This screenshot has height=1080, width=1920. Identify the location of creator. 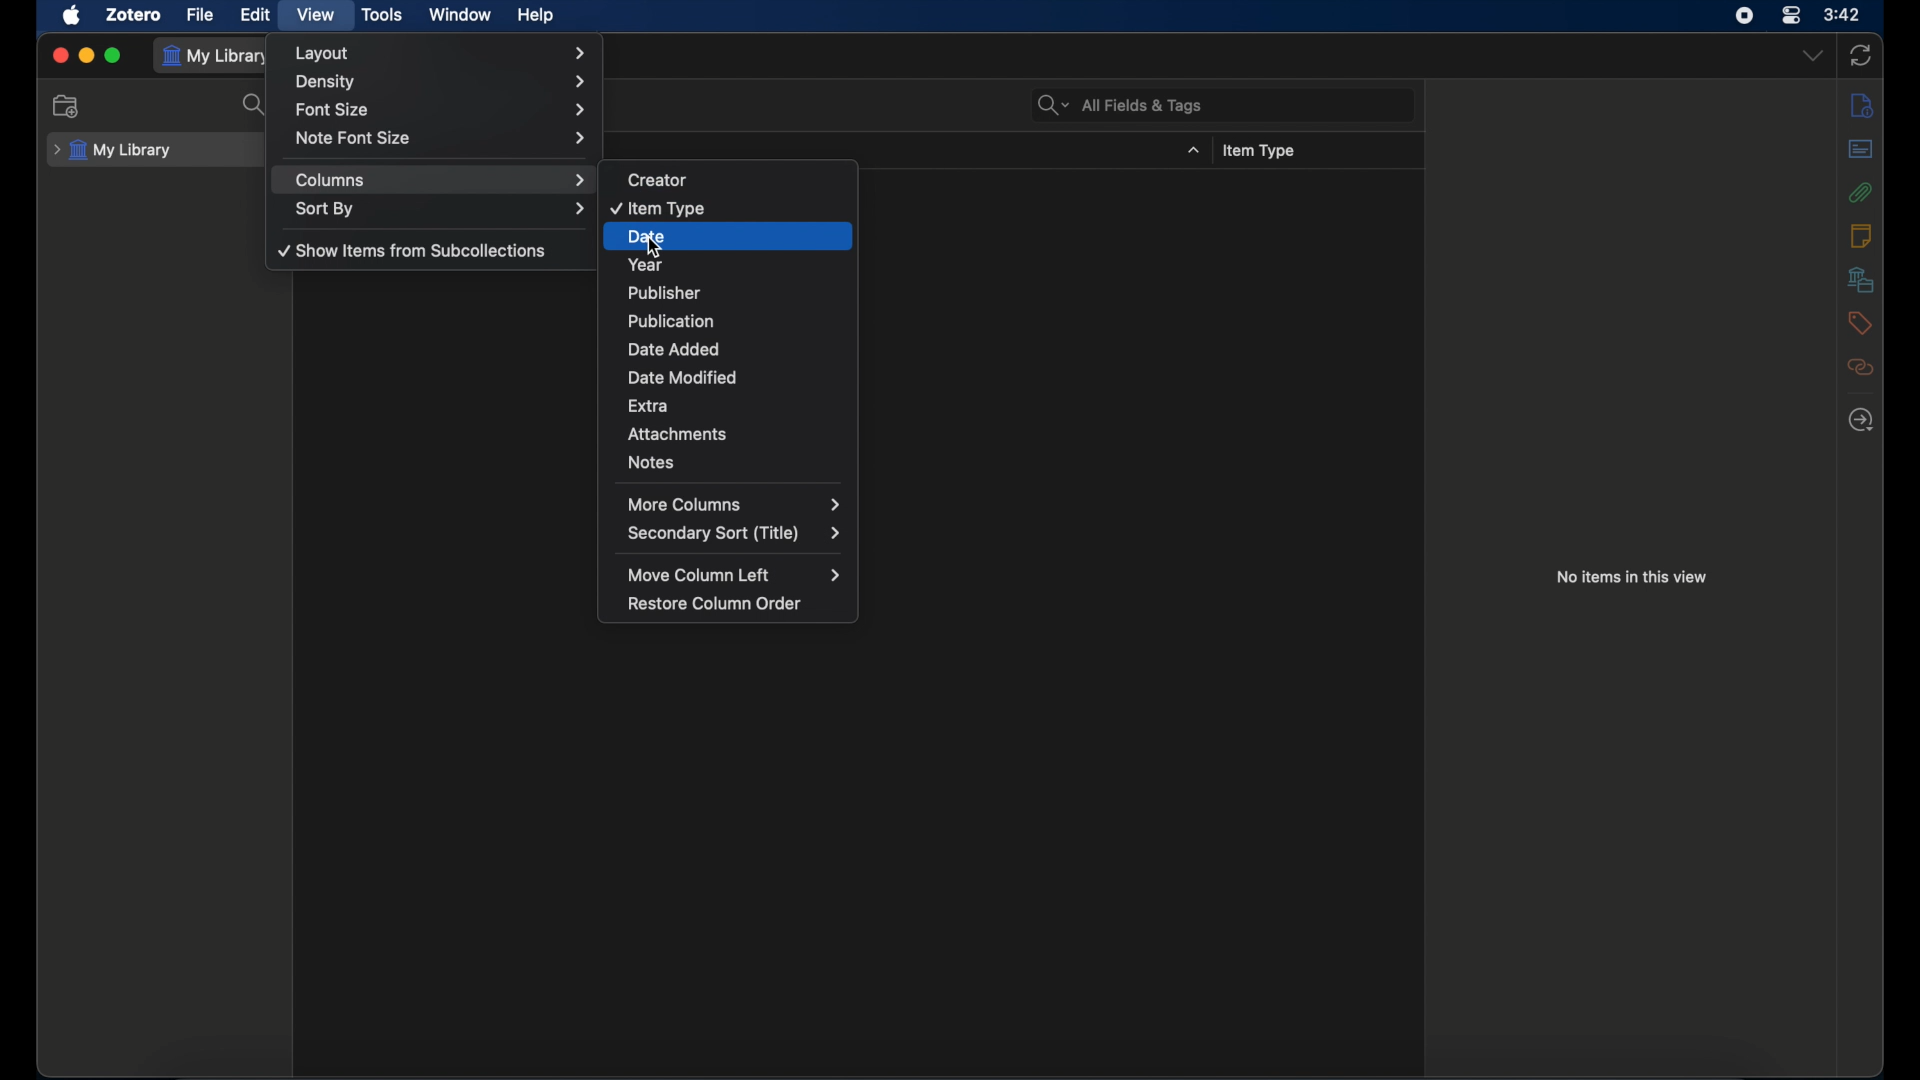
(707, 177).